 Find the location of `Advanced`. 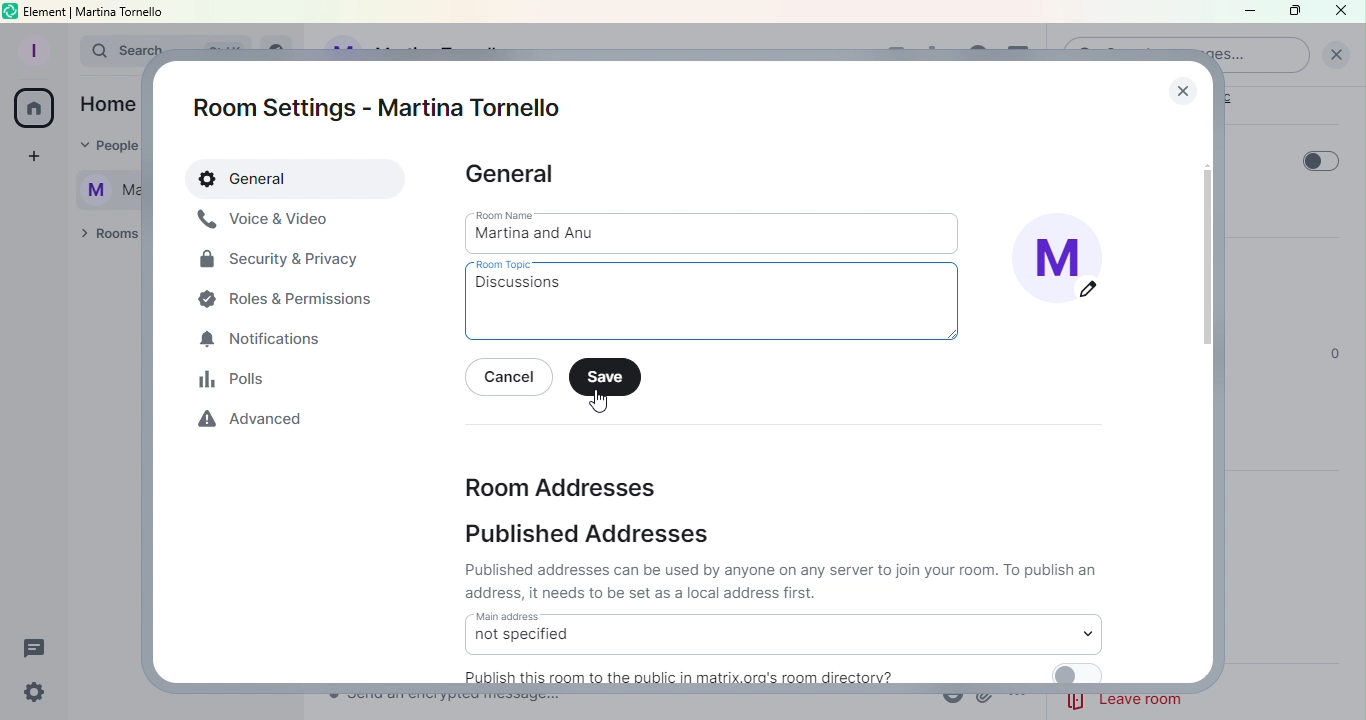

Advanced is located at coordinates (256, 423).